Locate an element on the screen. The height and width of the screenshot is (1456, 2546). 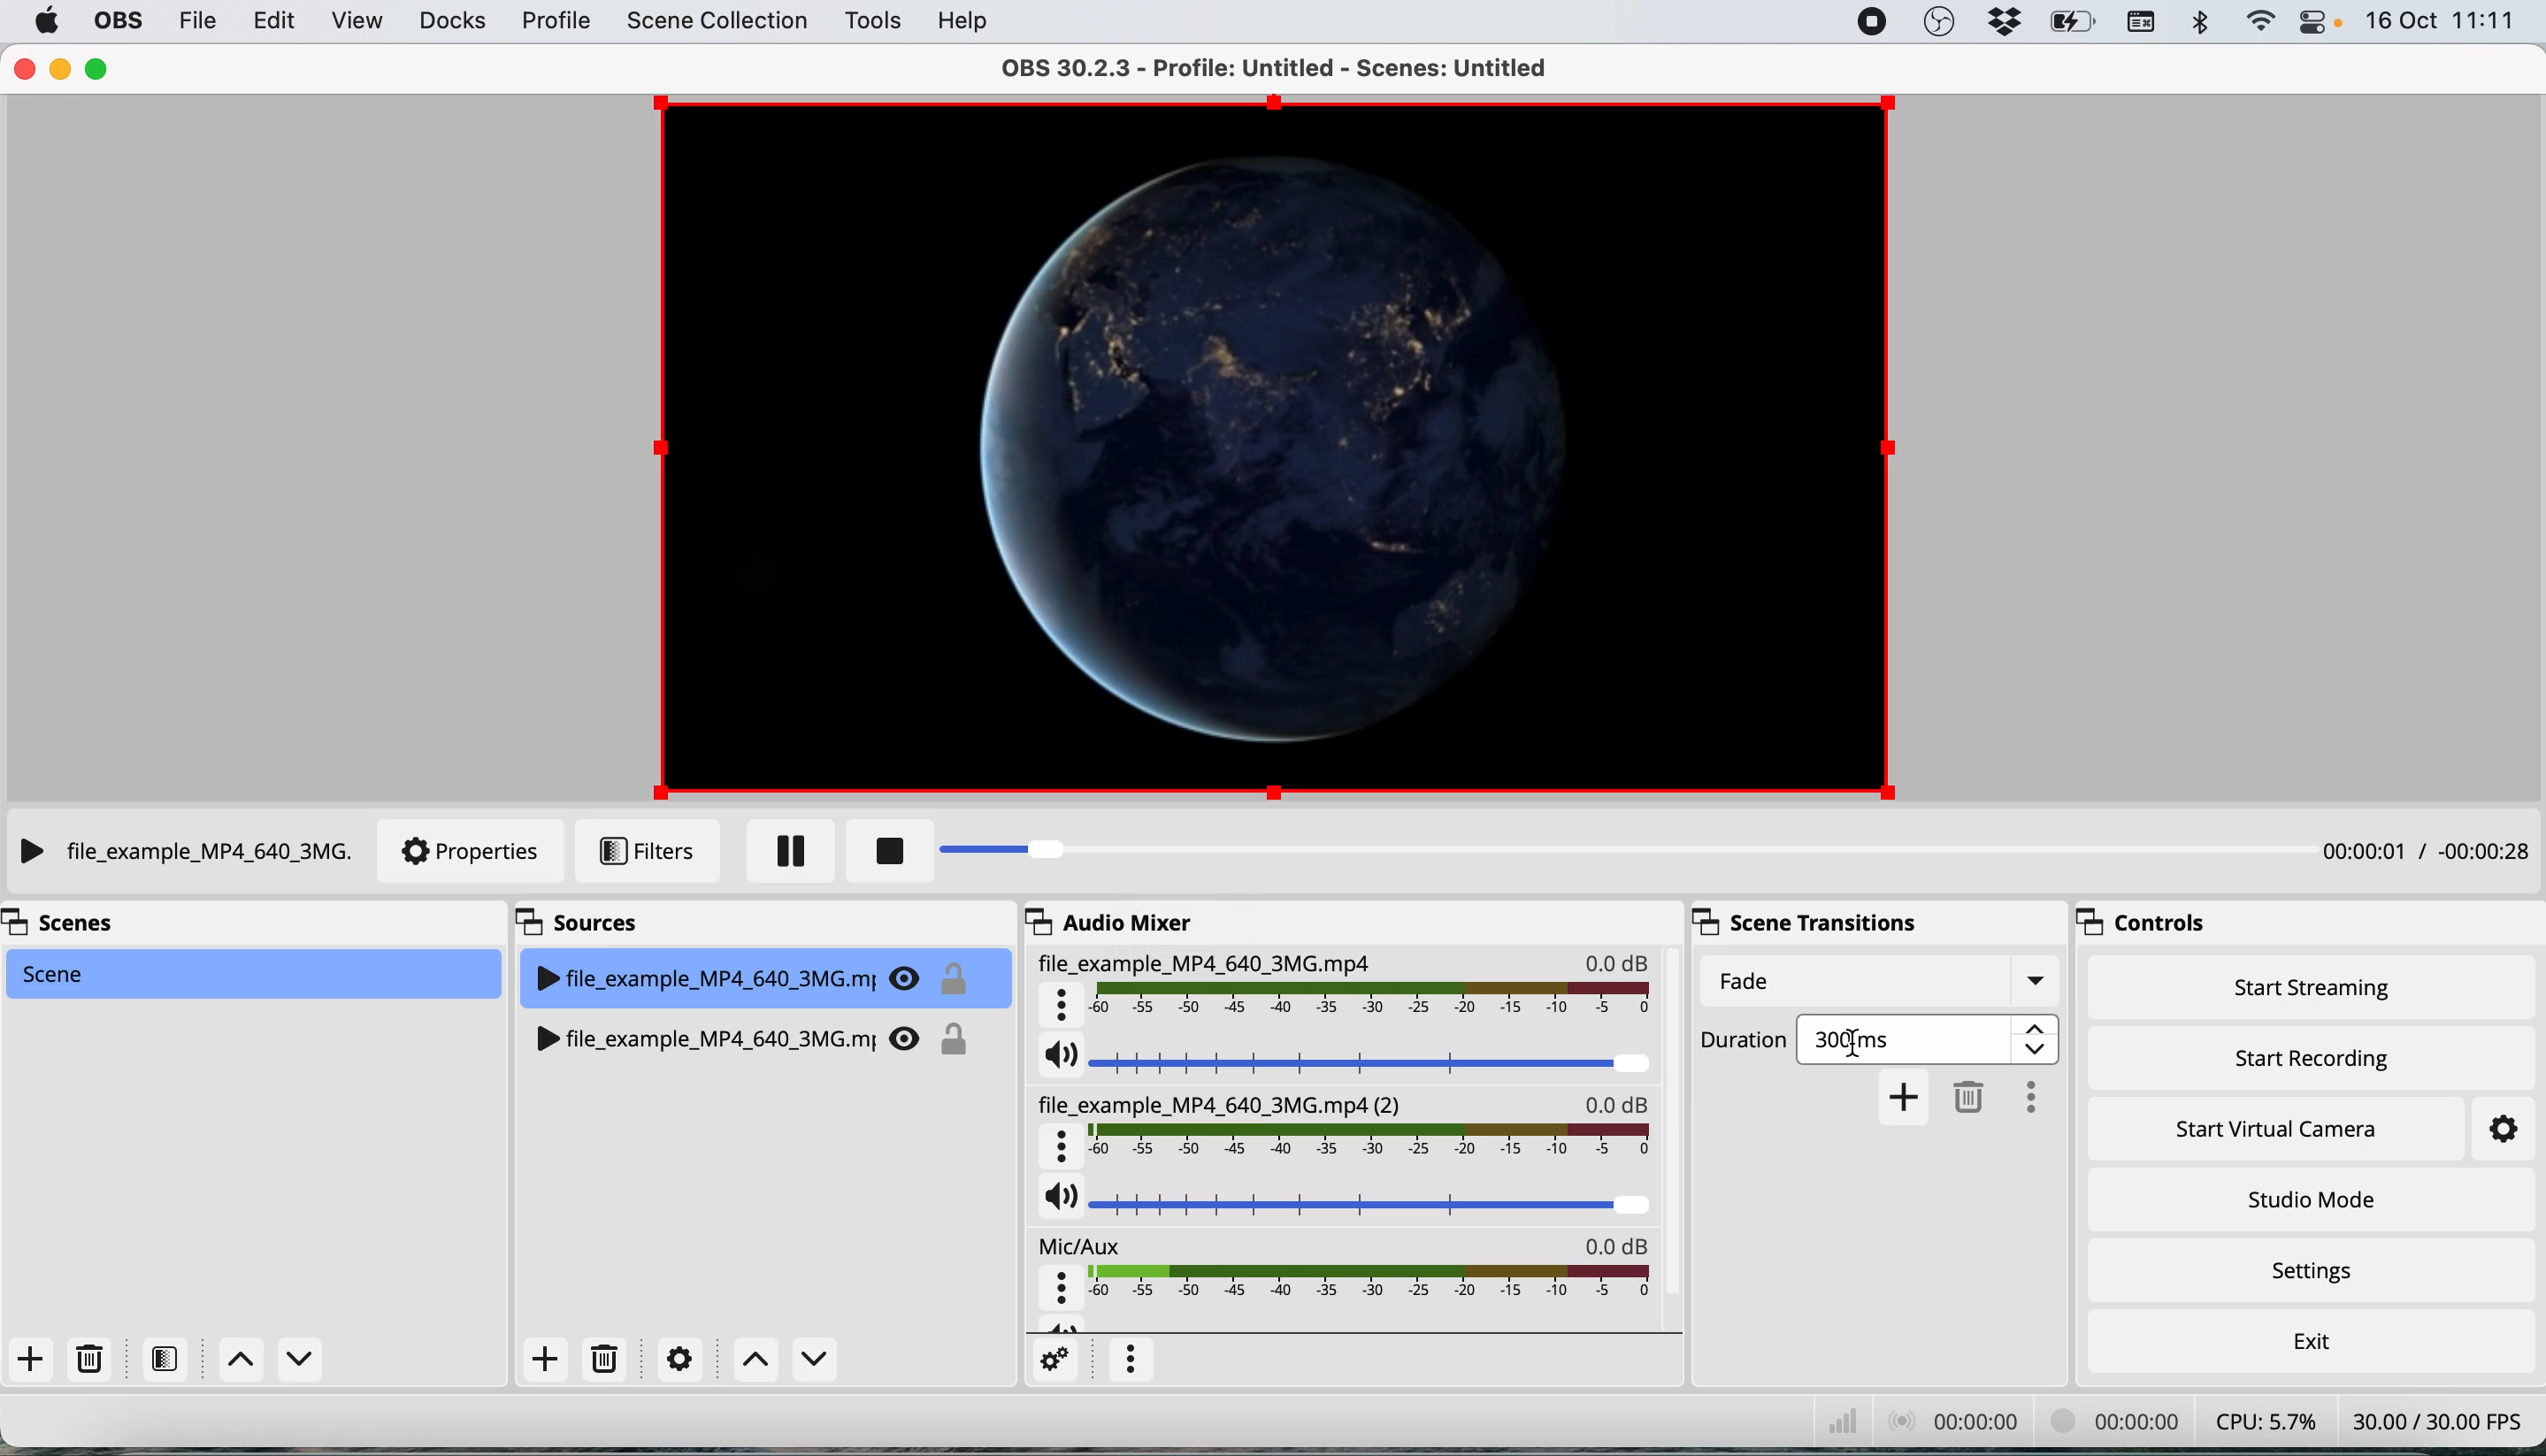
screen recorder is located at coordinates (1870, 23).